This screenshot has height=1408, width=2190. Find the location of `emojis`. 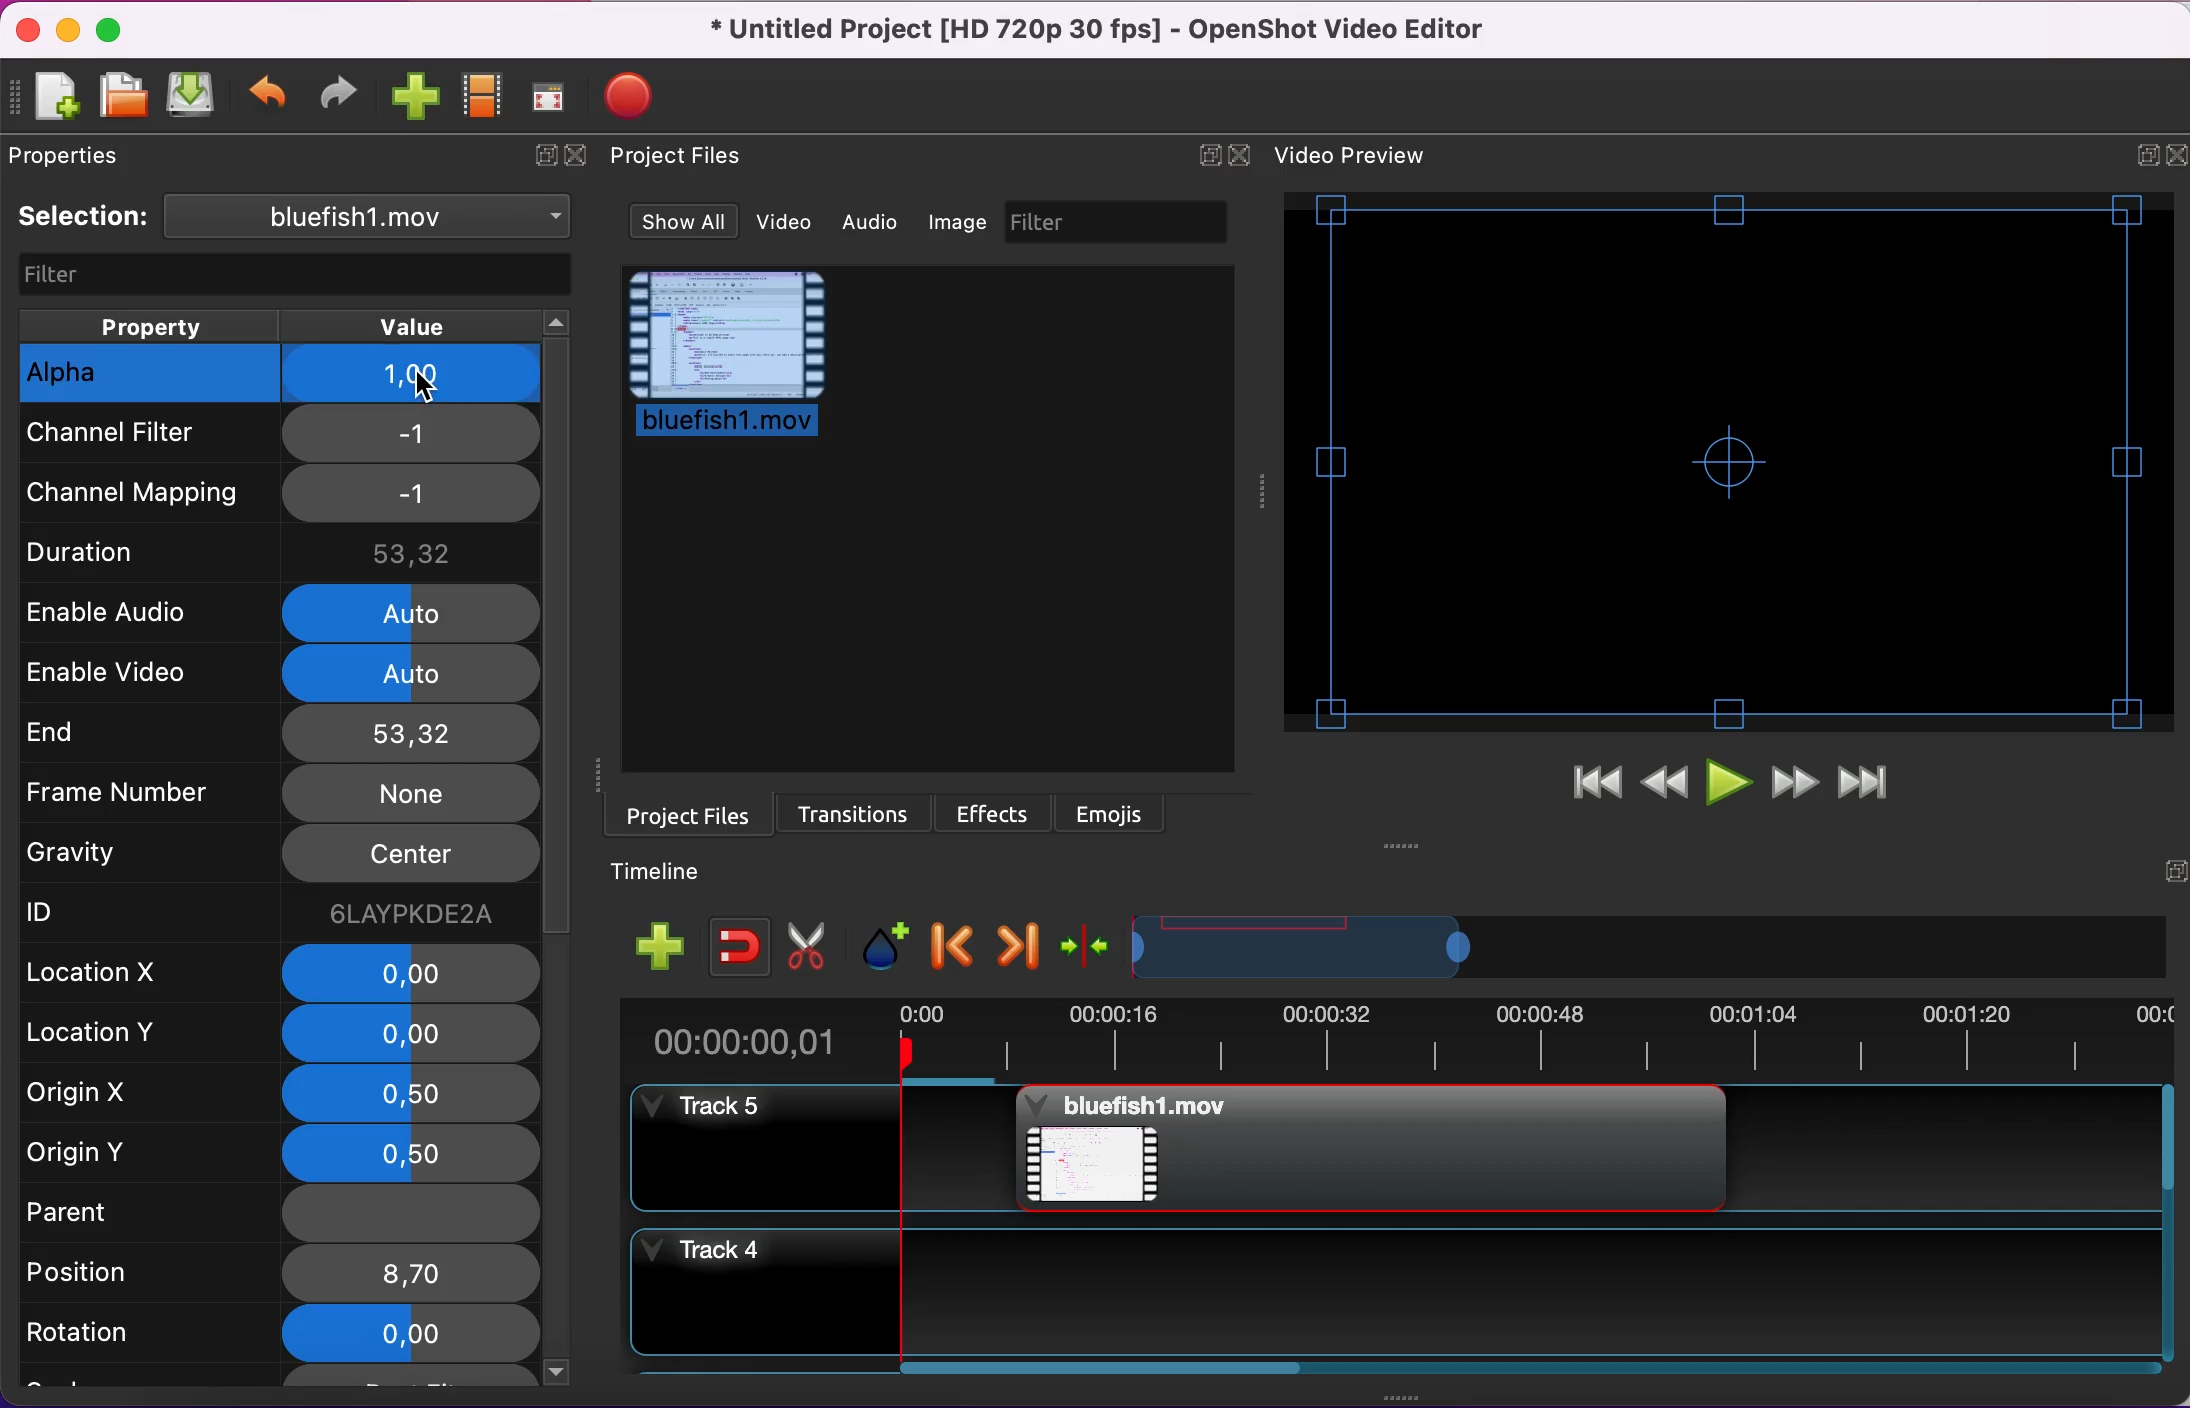

emojis is located at coordinates (1113, 811).